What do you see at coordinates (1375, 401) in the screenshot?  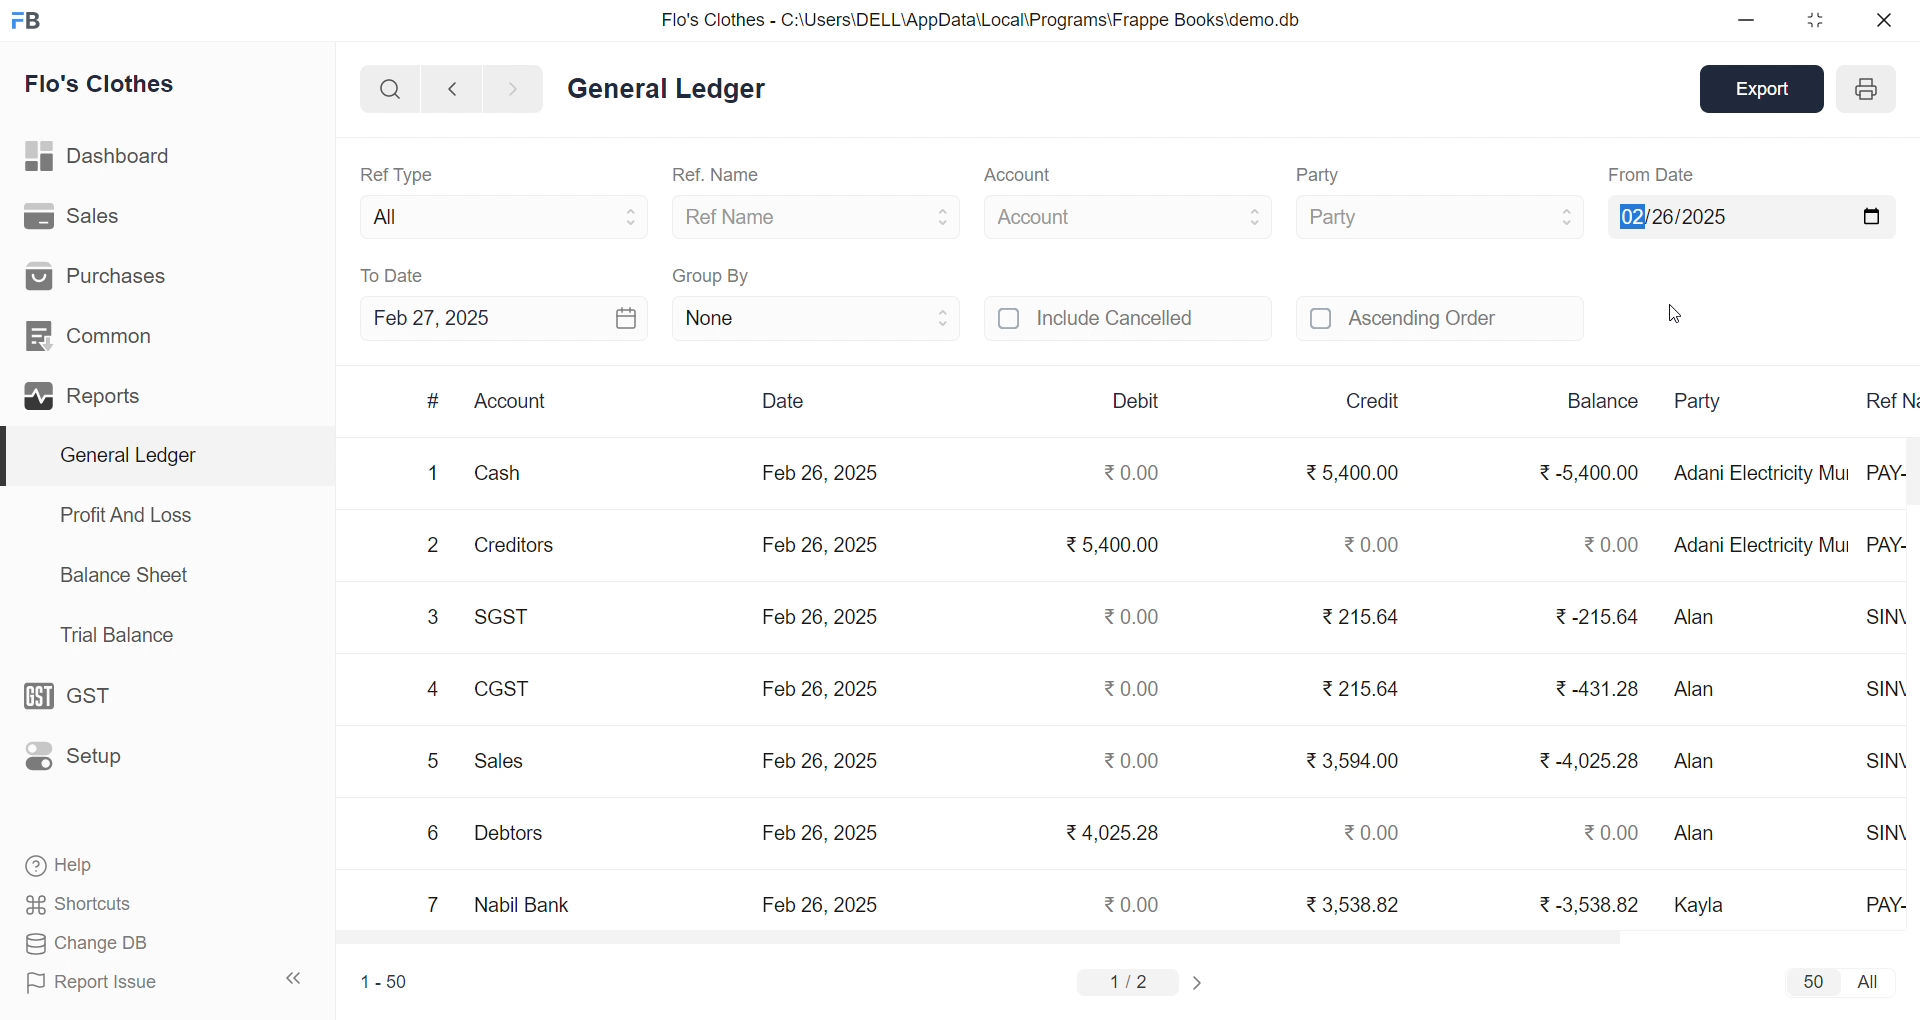 I see `Credit` at bounding box center [1375, 401].